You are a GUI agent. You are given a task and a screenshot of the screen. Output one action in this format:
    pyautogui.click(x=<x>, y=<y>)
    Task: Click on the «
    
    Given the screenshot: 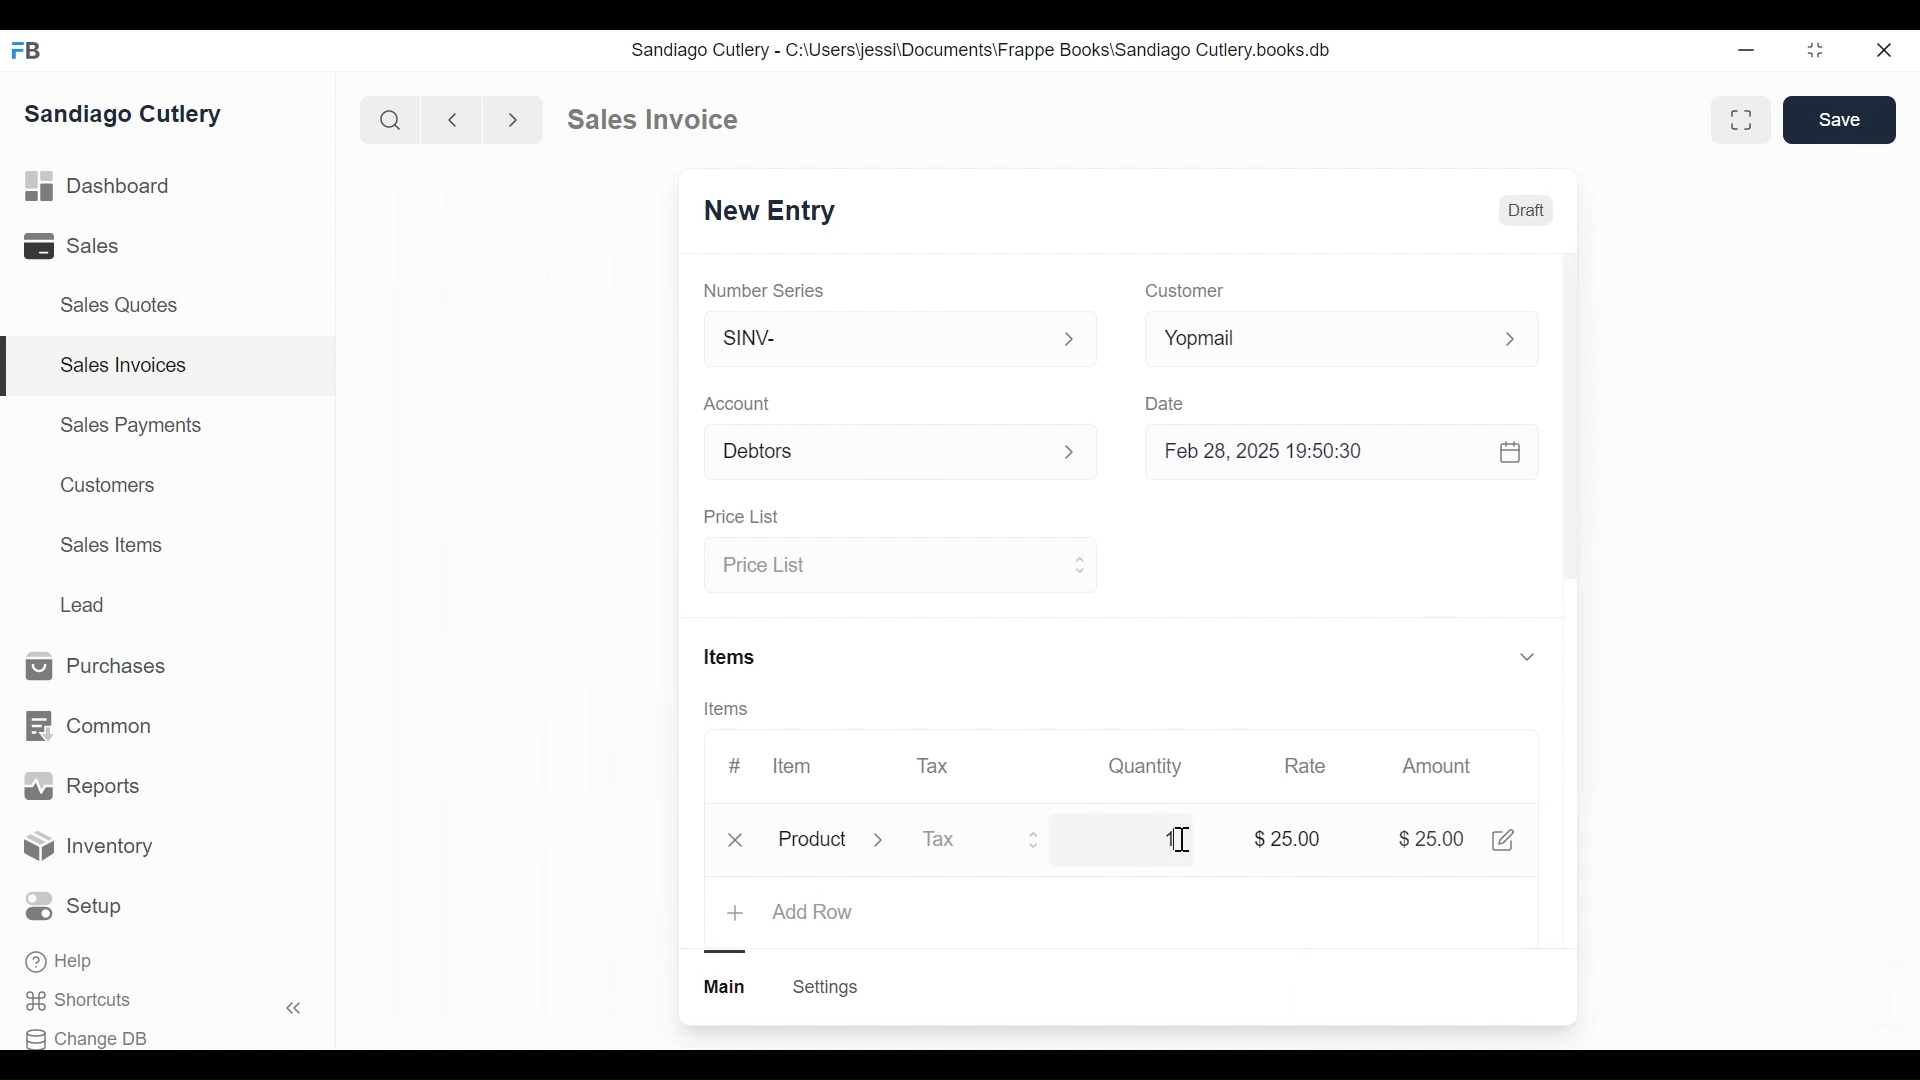 What is the action you would take?
    pyautogui.click(x=294, y=1011)
    